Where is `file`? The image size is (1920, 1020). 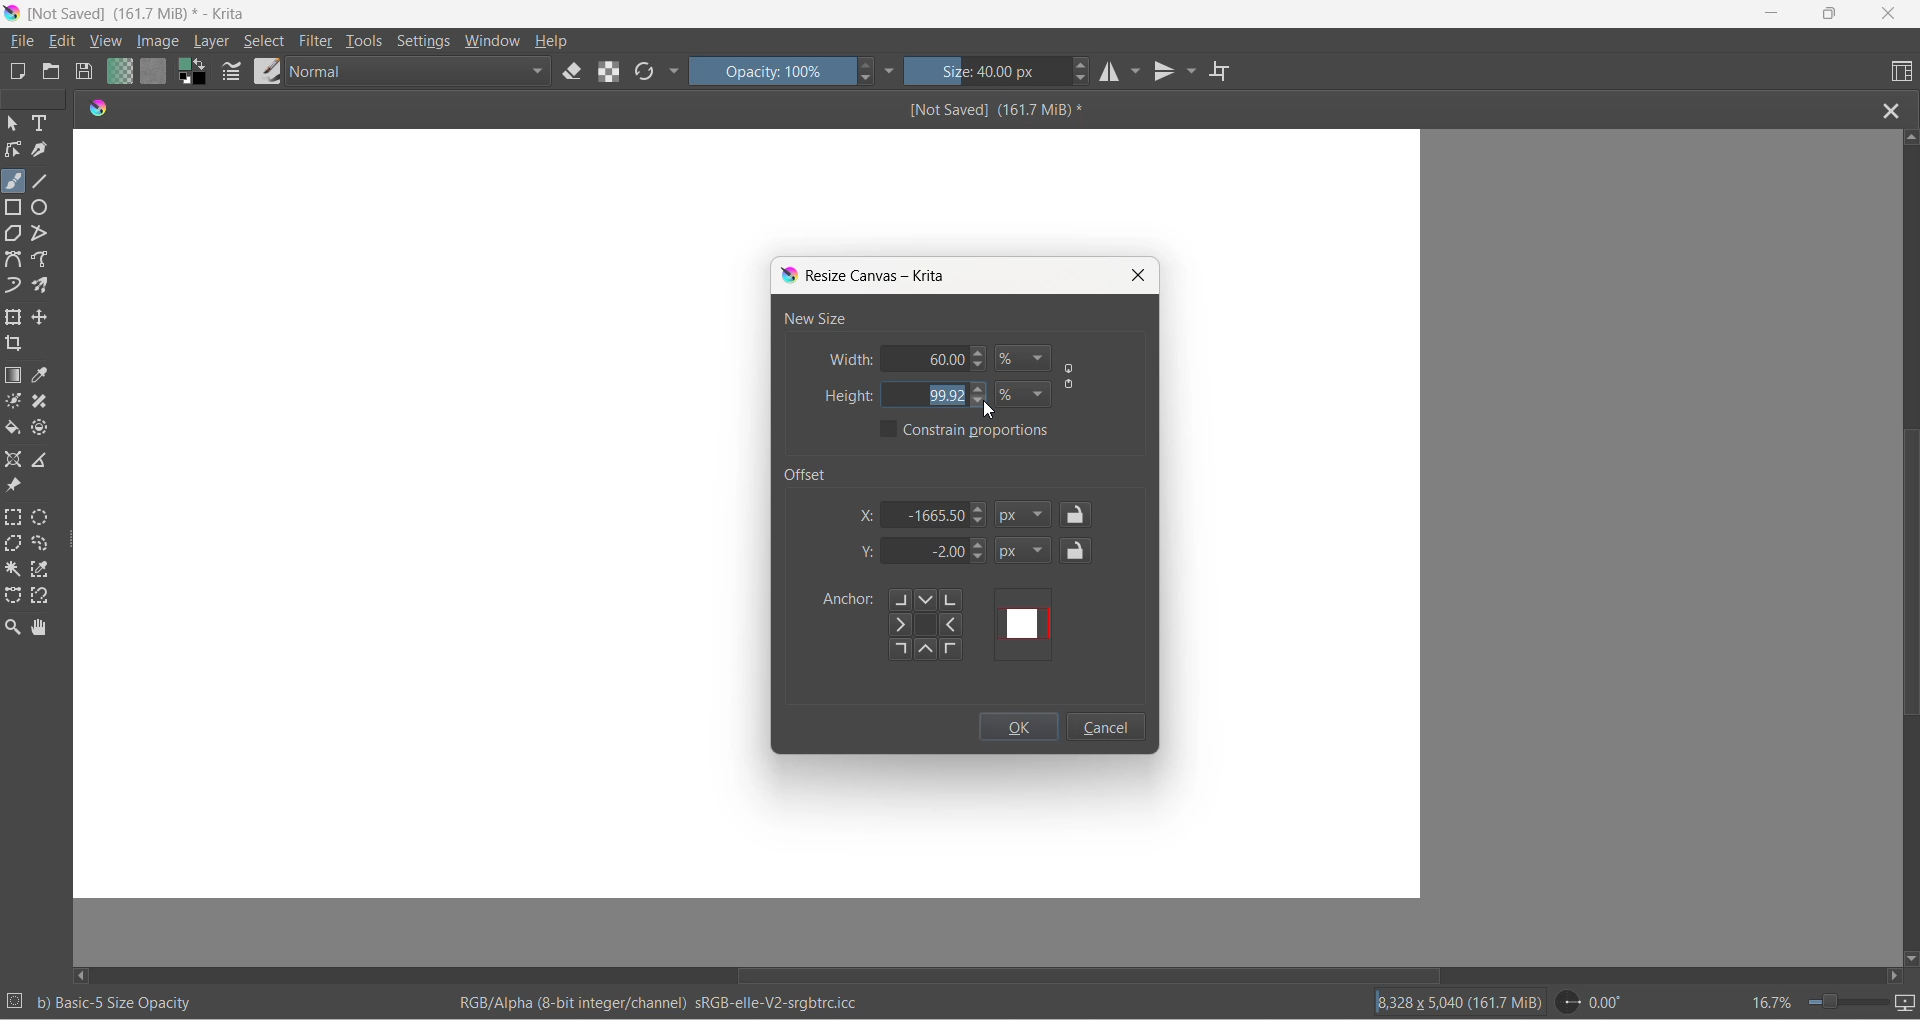
file is located at coordinates (25, 42).